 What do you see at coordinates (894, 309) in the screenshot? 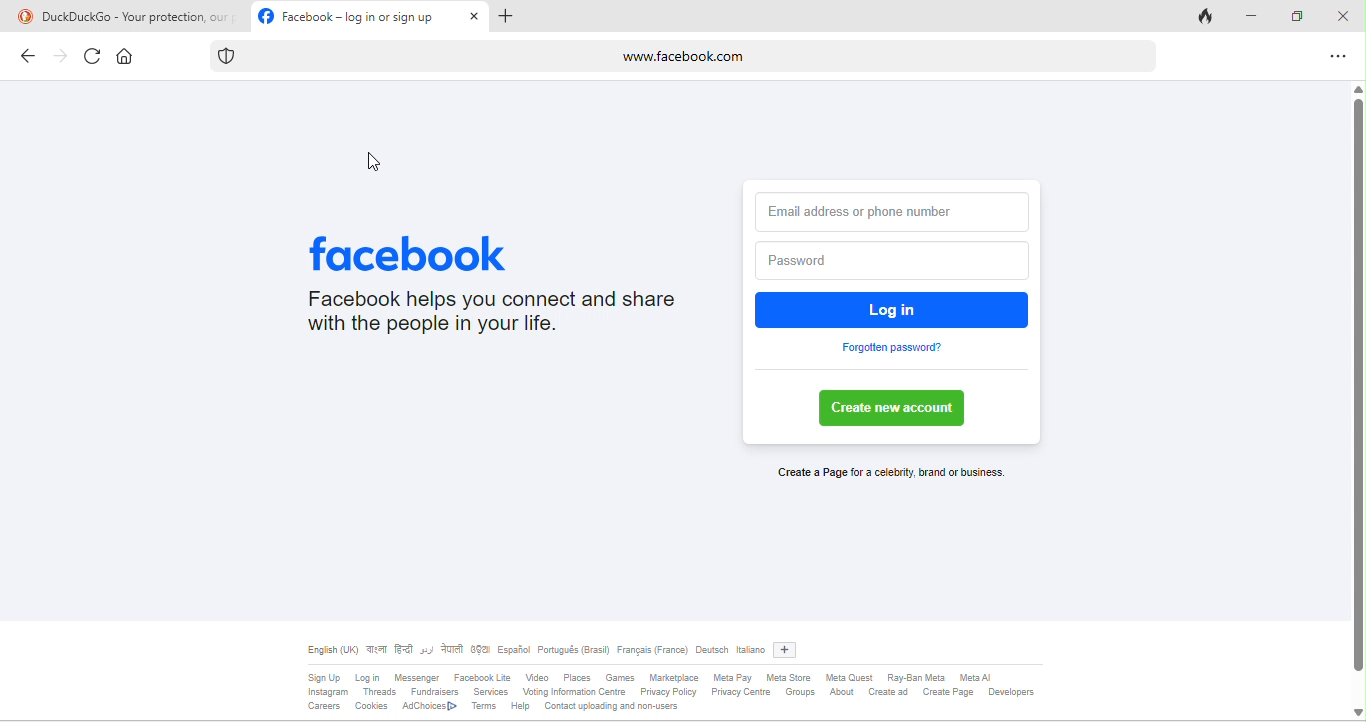
I see `log in` at bounding box center [894, 309].